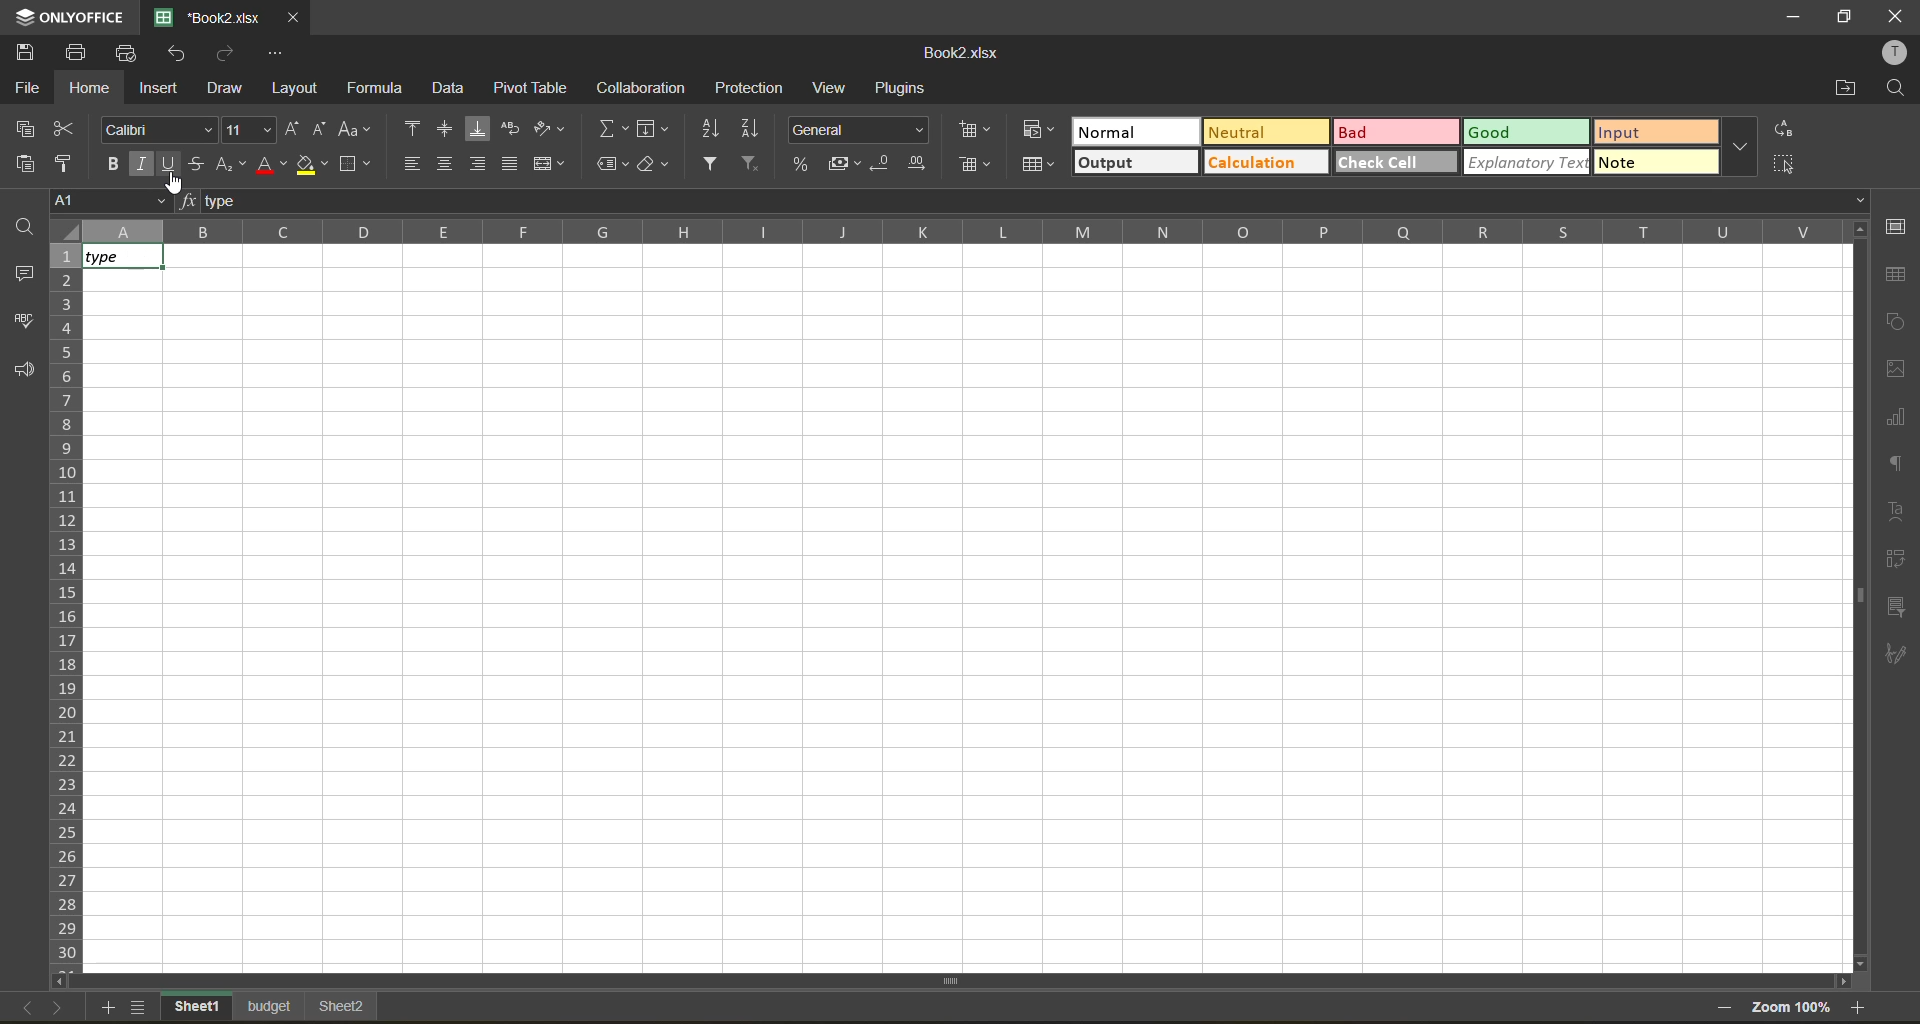  Describe the element at coordinates (1787, 129) in the screenshot. I see `replace` at that location.